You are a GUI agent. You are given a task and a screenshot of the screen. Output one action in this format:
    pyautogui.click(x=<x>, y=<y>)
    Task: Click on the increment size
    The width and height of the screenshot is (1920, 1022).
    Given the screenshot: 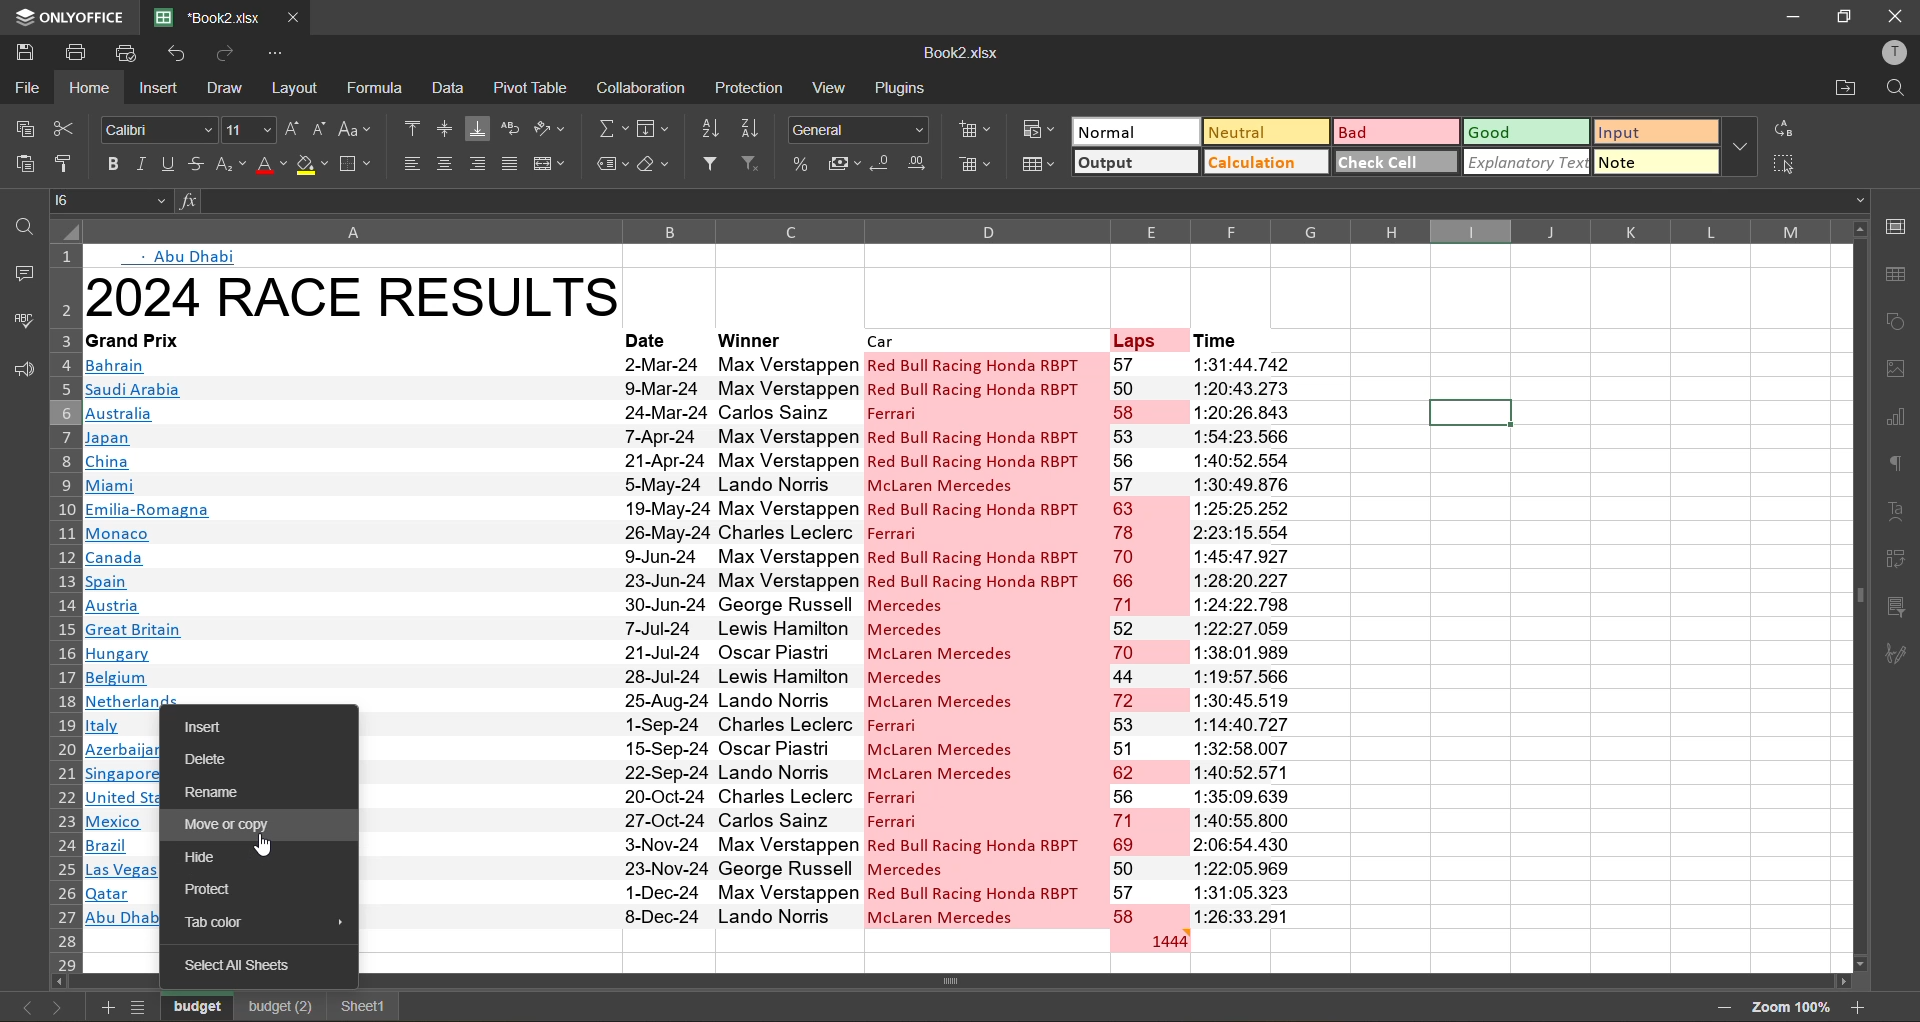 What is the action you would take?
    pyautogui.click(x=293, y=128)
    